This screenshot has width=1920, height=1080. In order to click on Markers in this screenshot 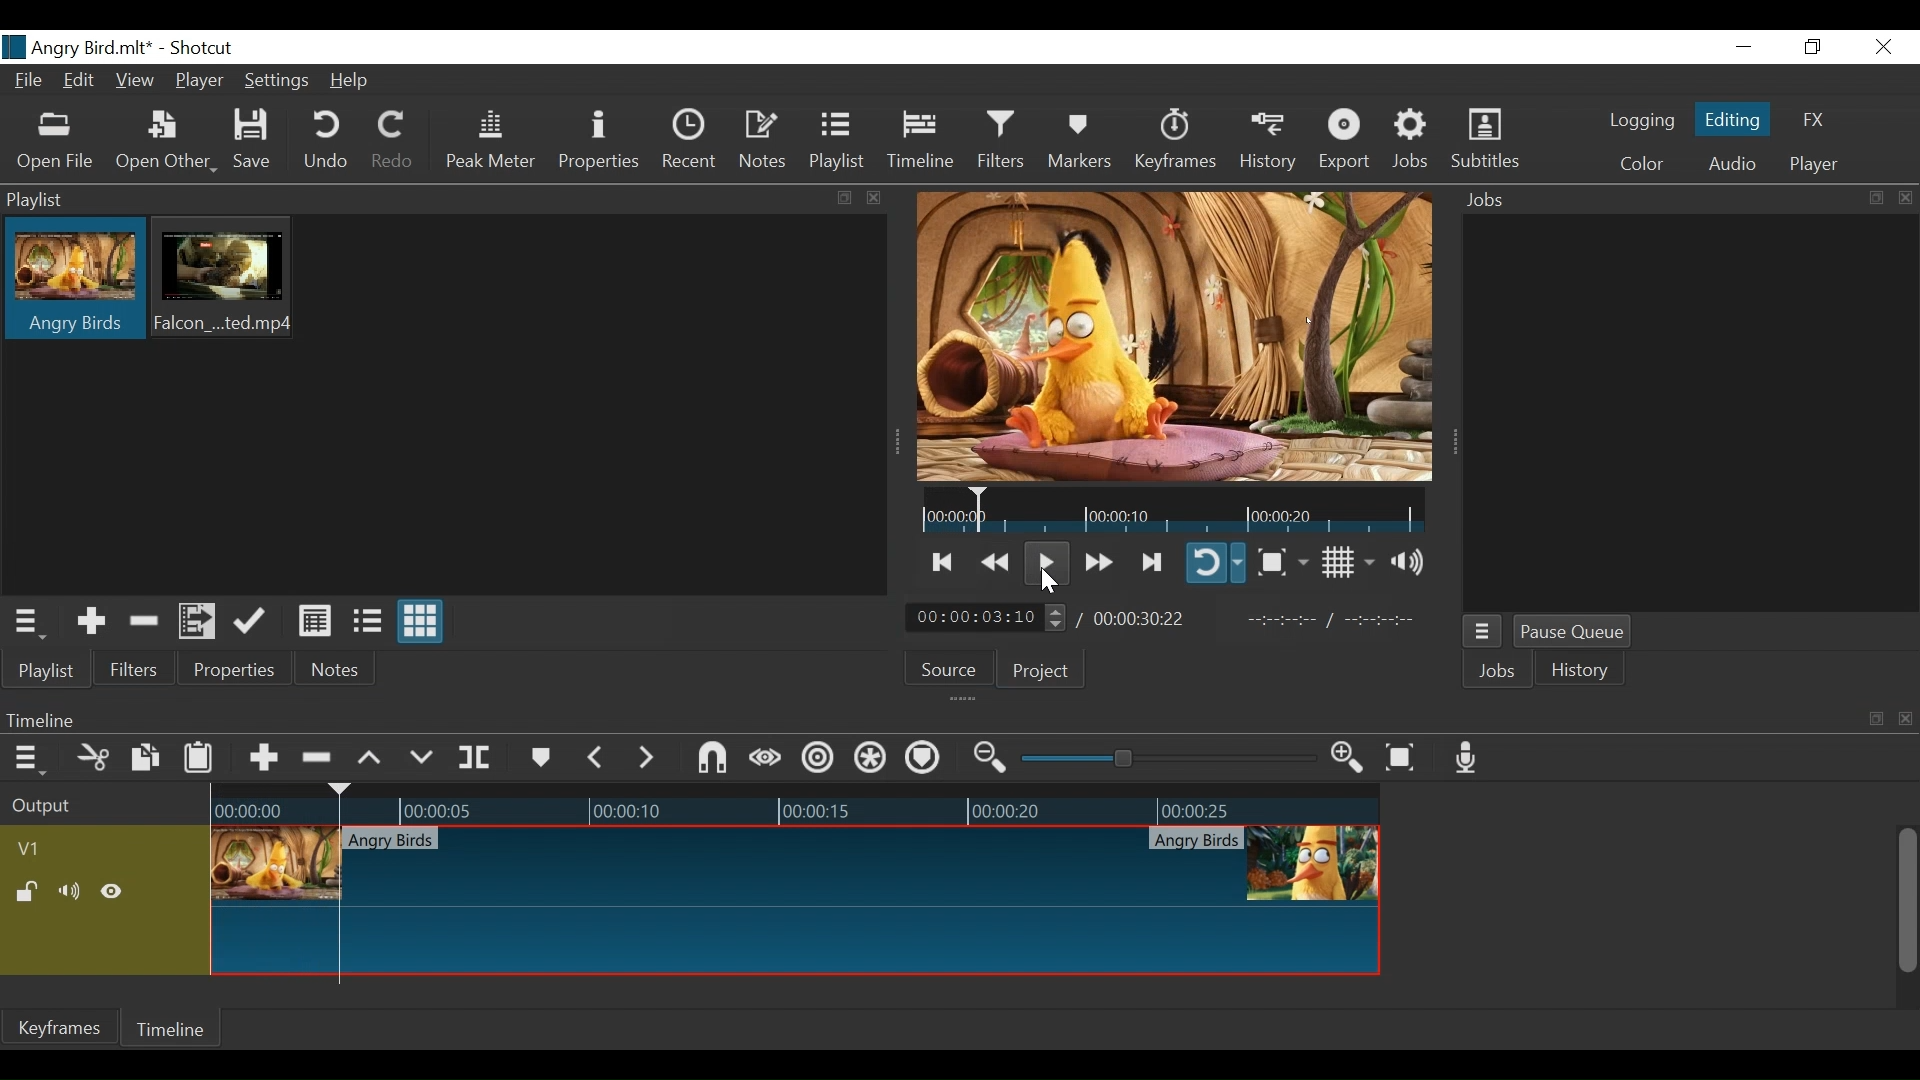, I will do `click(1078, 142)`.